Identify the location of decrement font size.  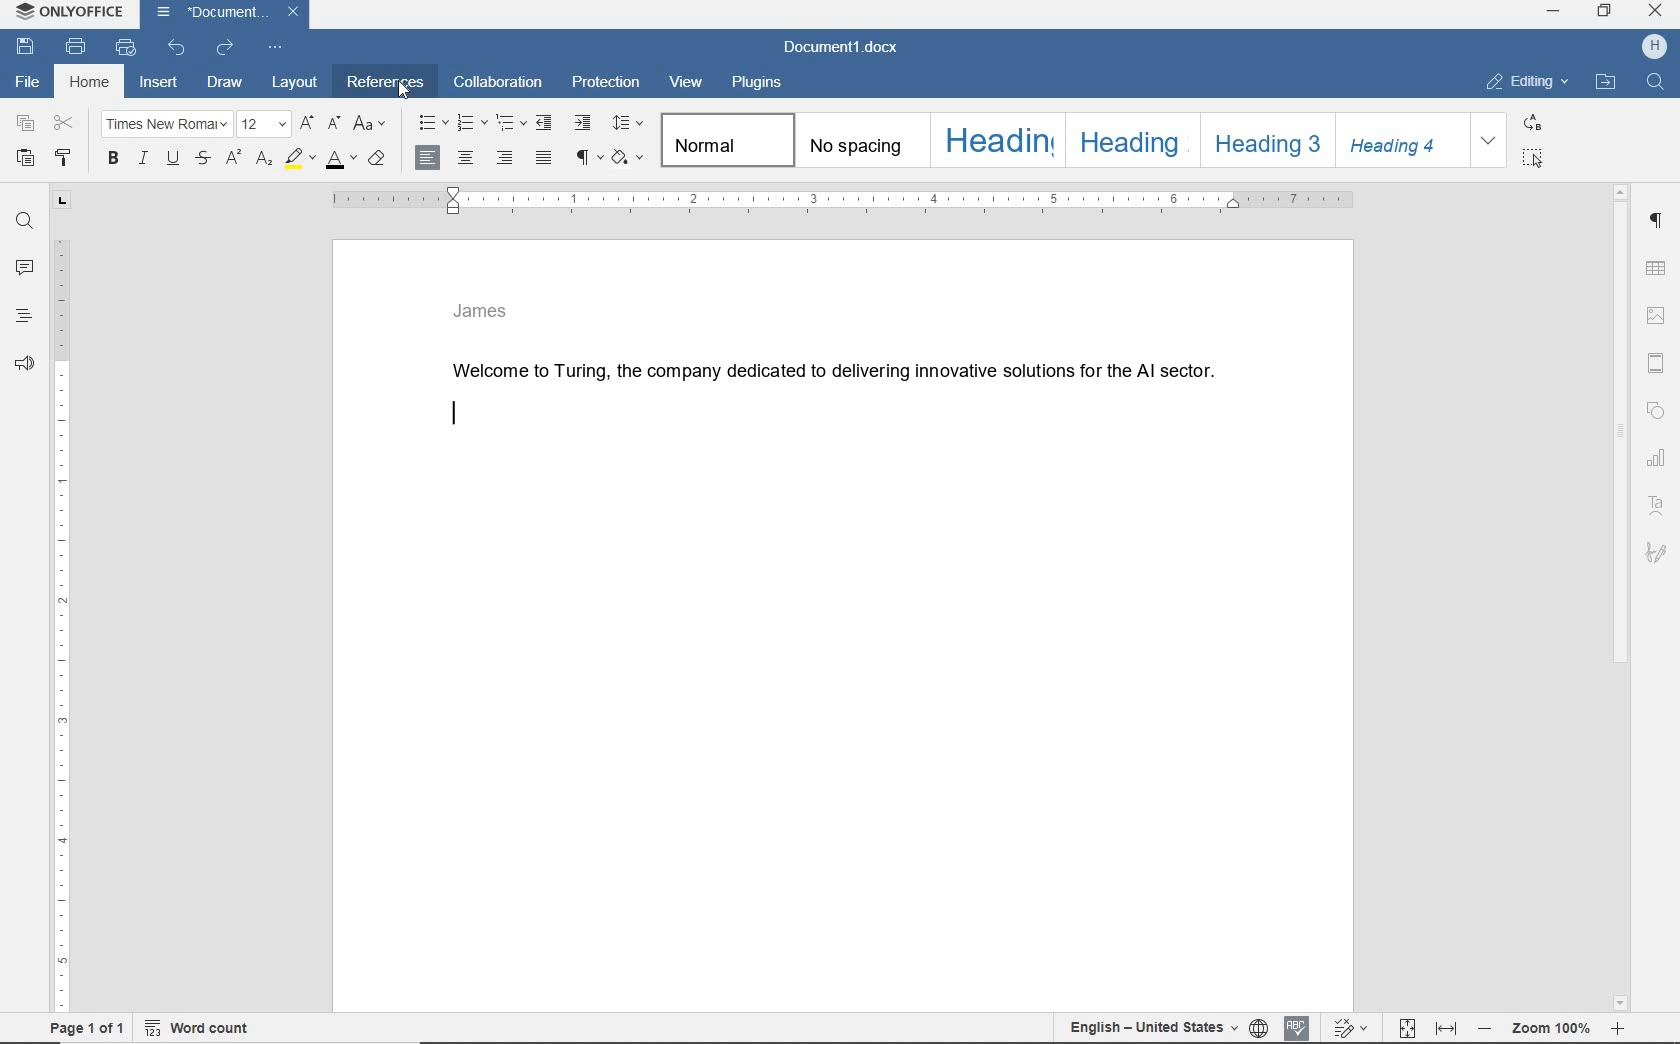
(333, 124).